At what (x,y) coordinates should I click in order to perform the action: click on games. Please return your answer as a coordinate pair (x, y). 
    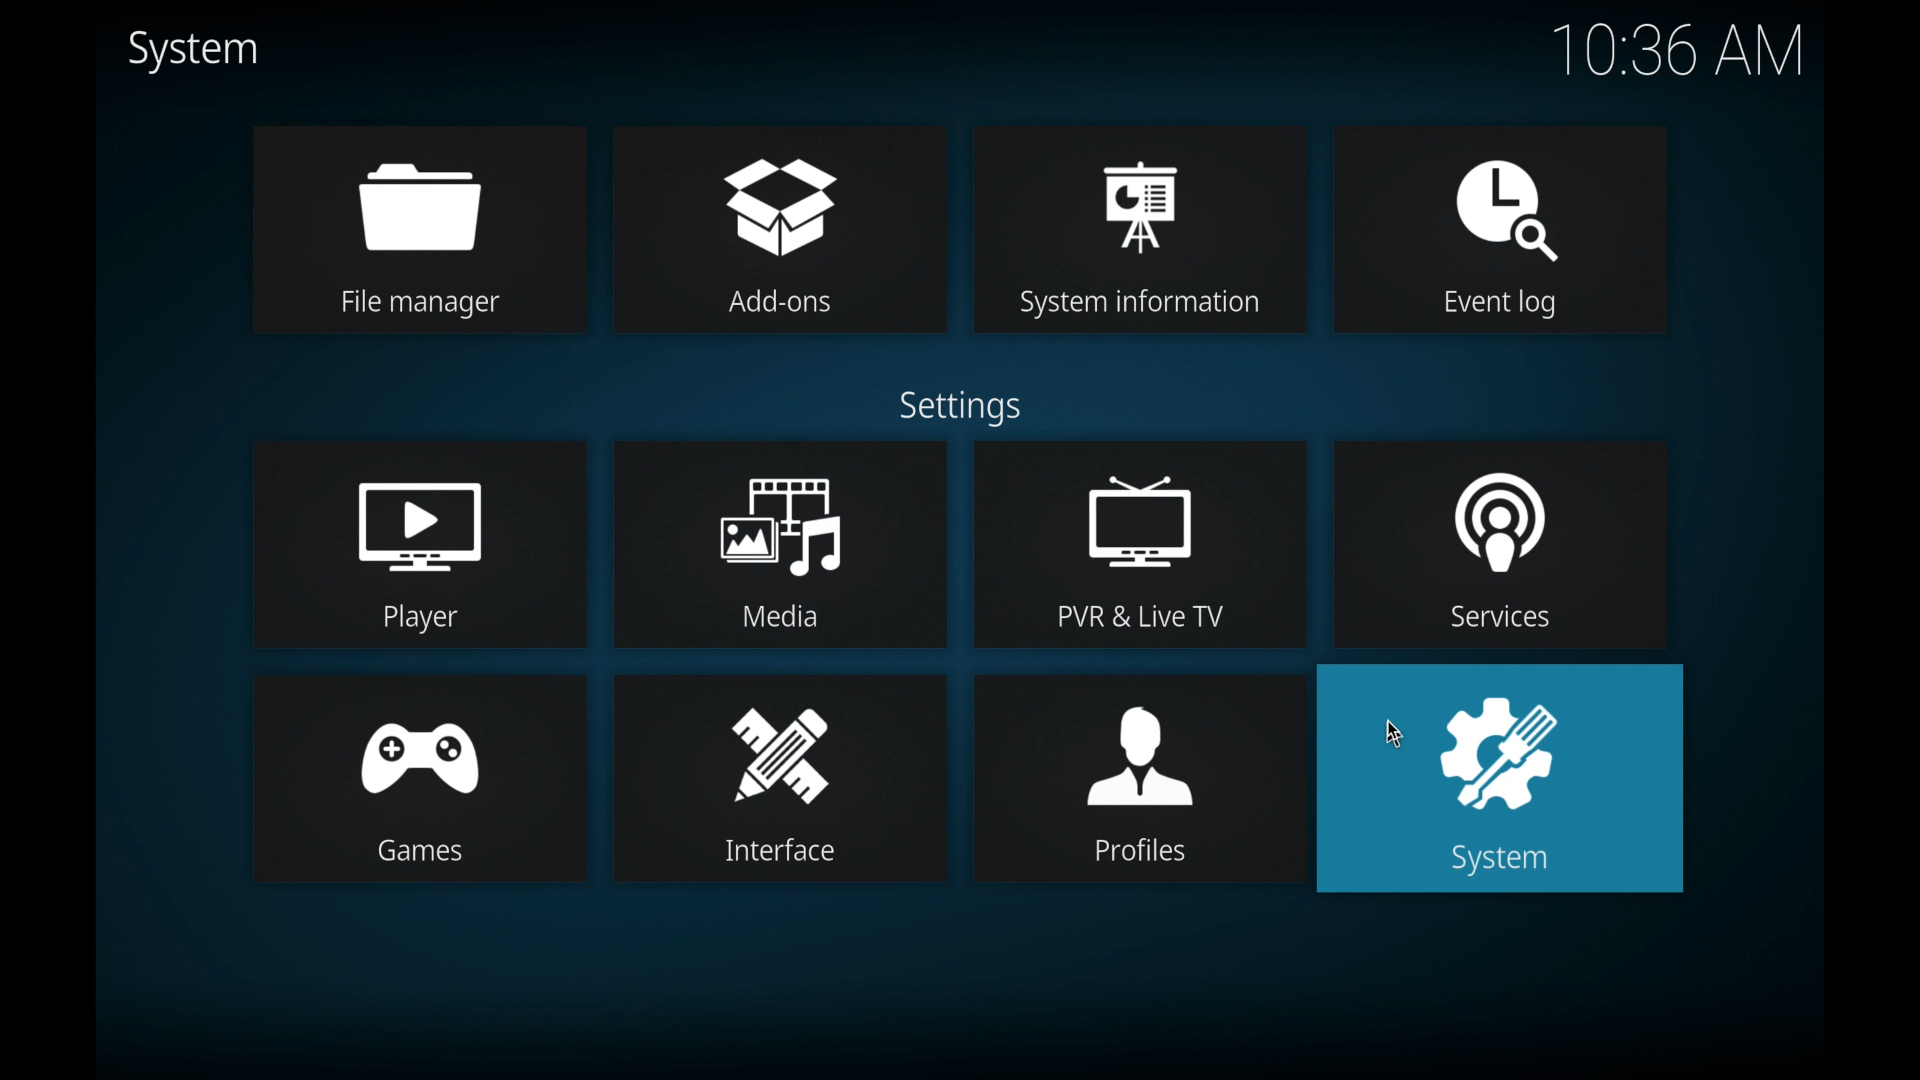
    Looking at the image, I should click on (418, 778).